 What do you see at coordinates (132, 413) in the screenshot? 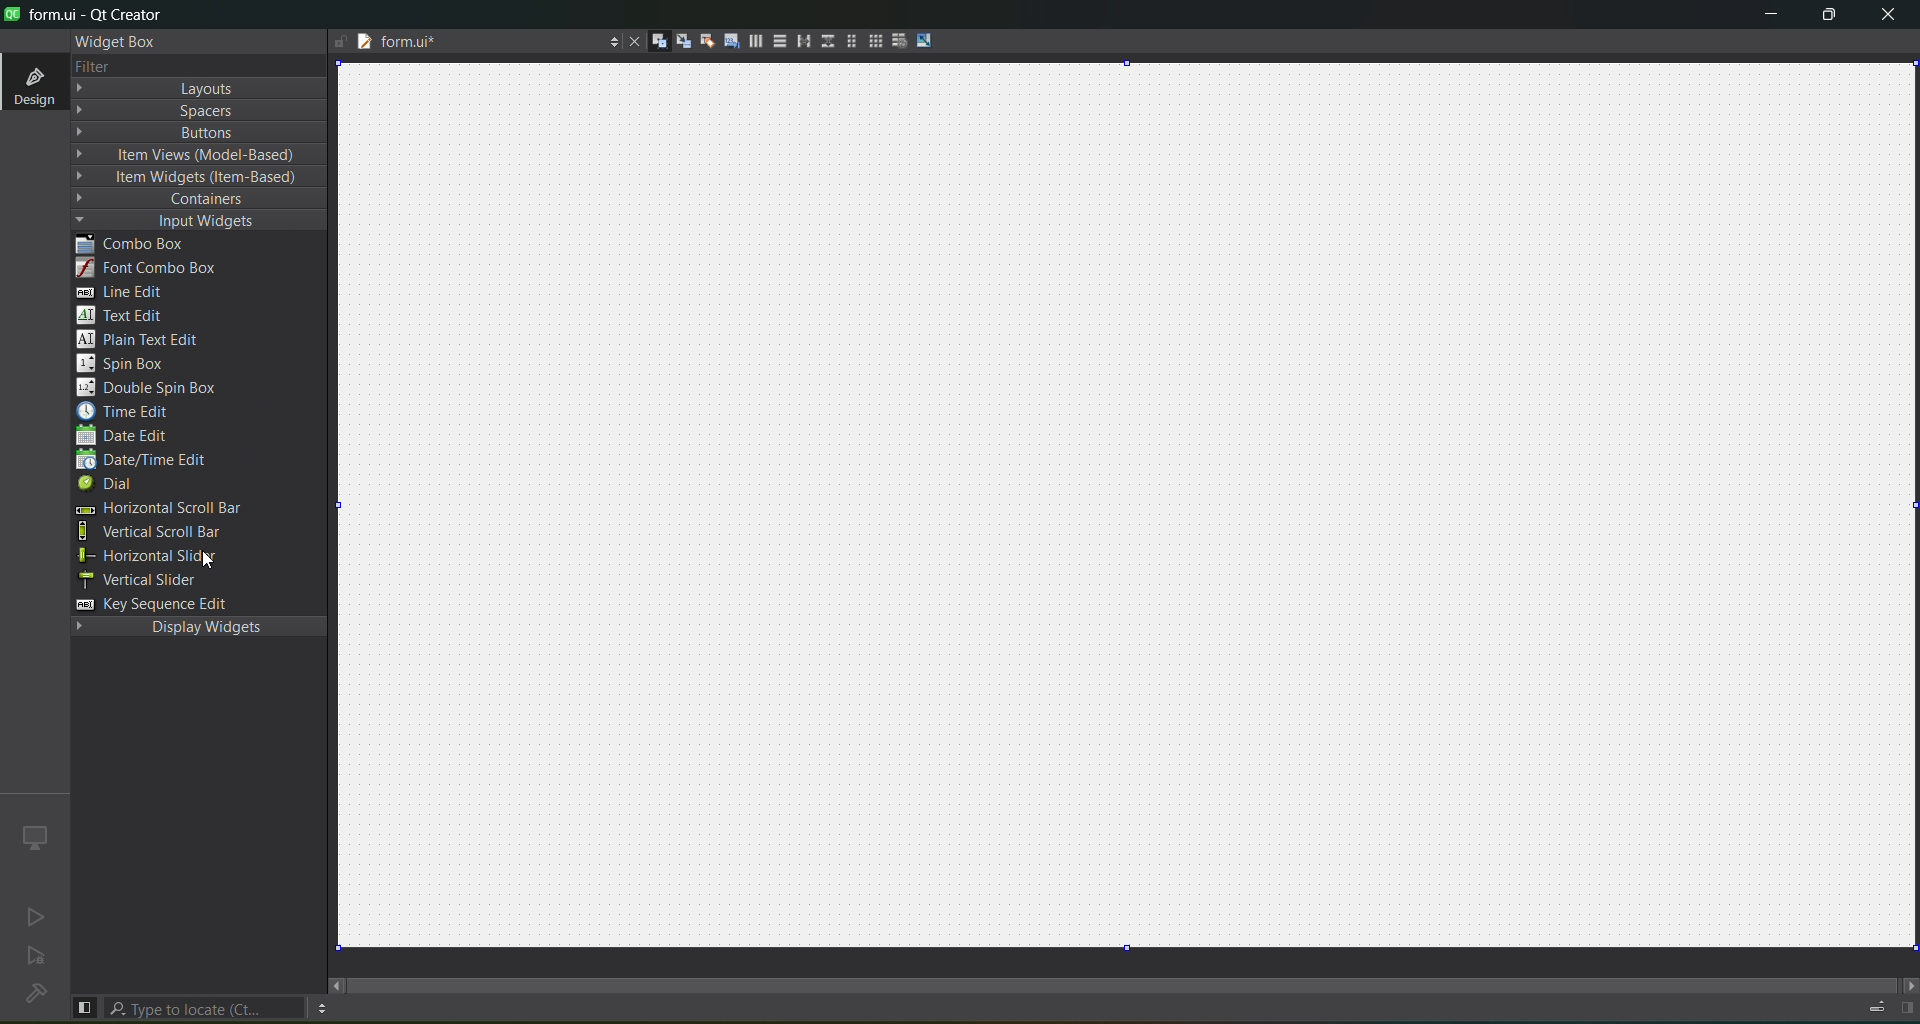
I see `time edit` at bounding box center [132, 413].